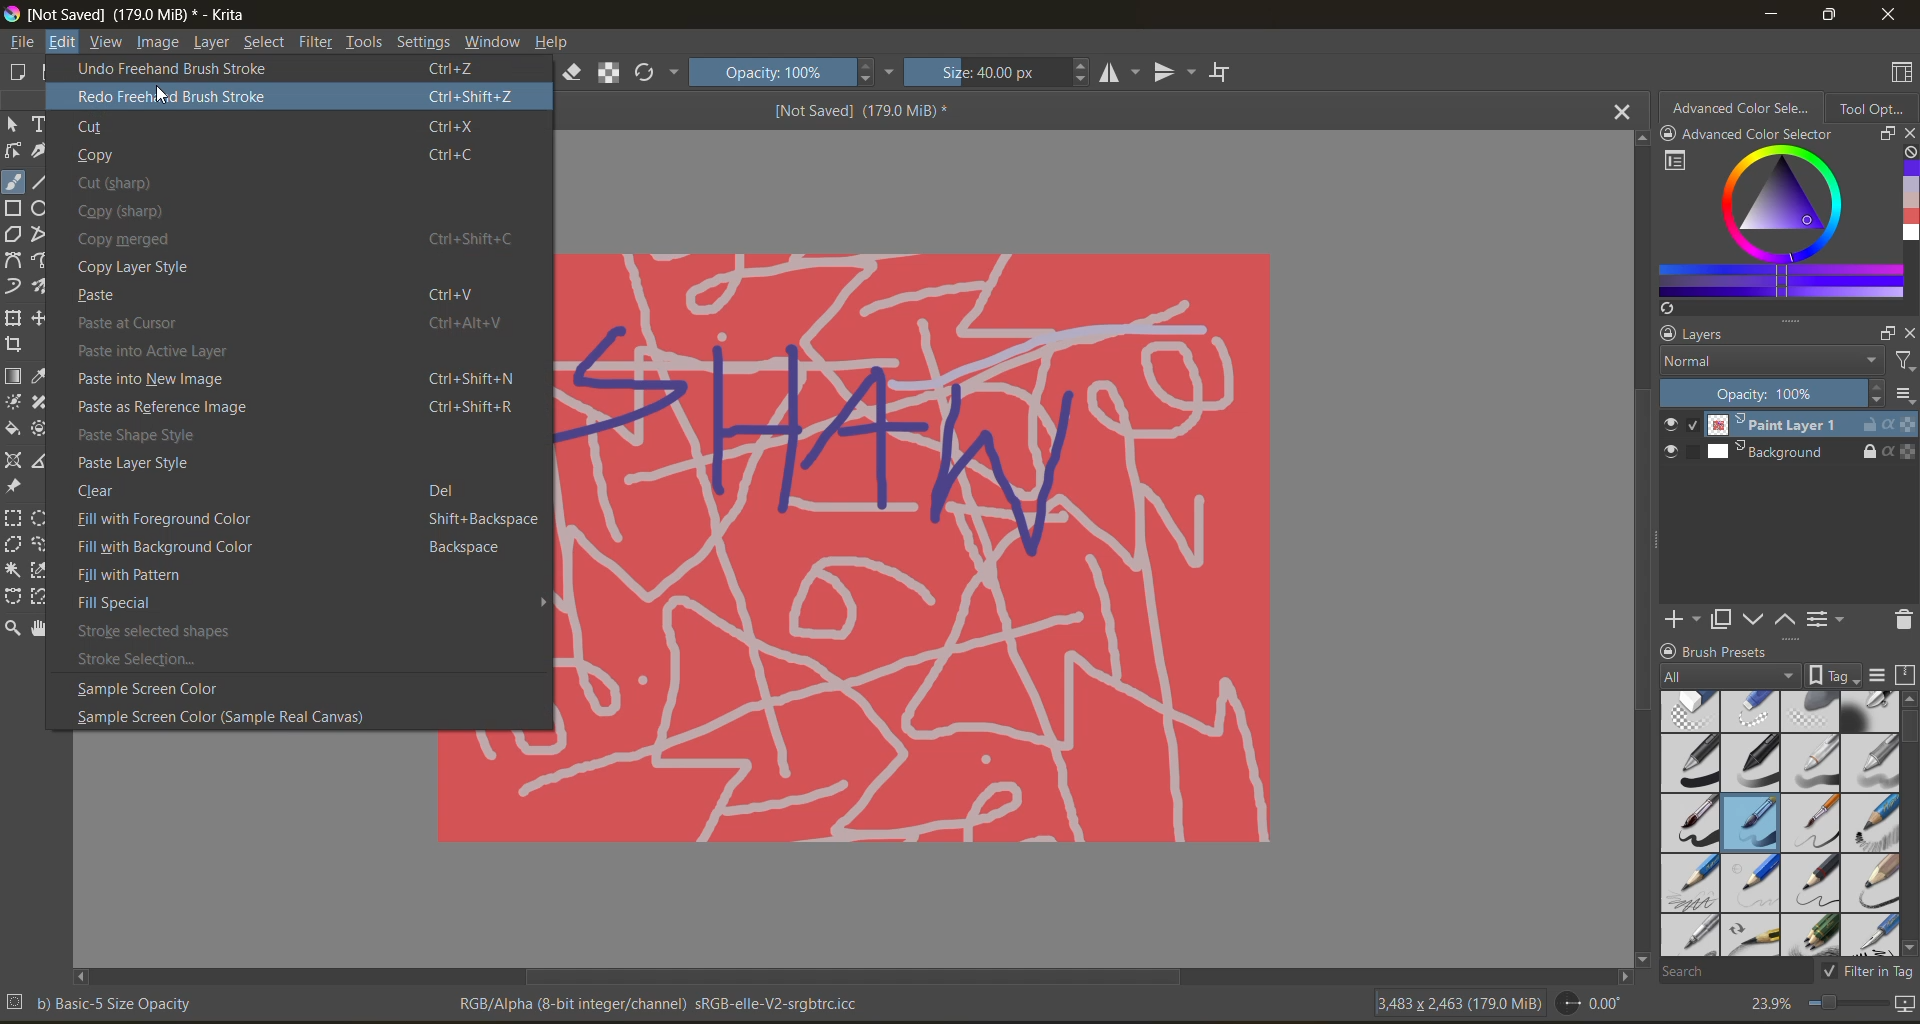 Image resolution: width=1920 pixels, height=1024 pixels. Describe the element at coordinates (42, 209) in the screenshot. I see `ellipse tool` at that location.